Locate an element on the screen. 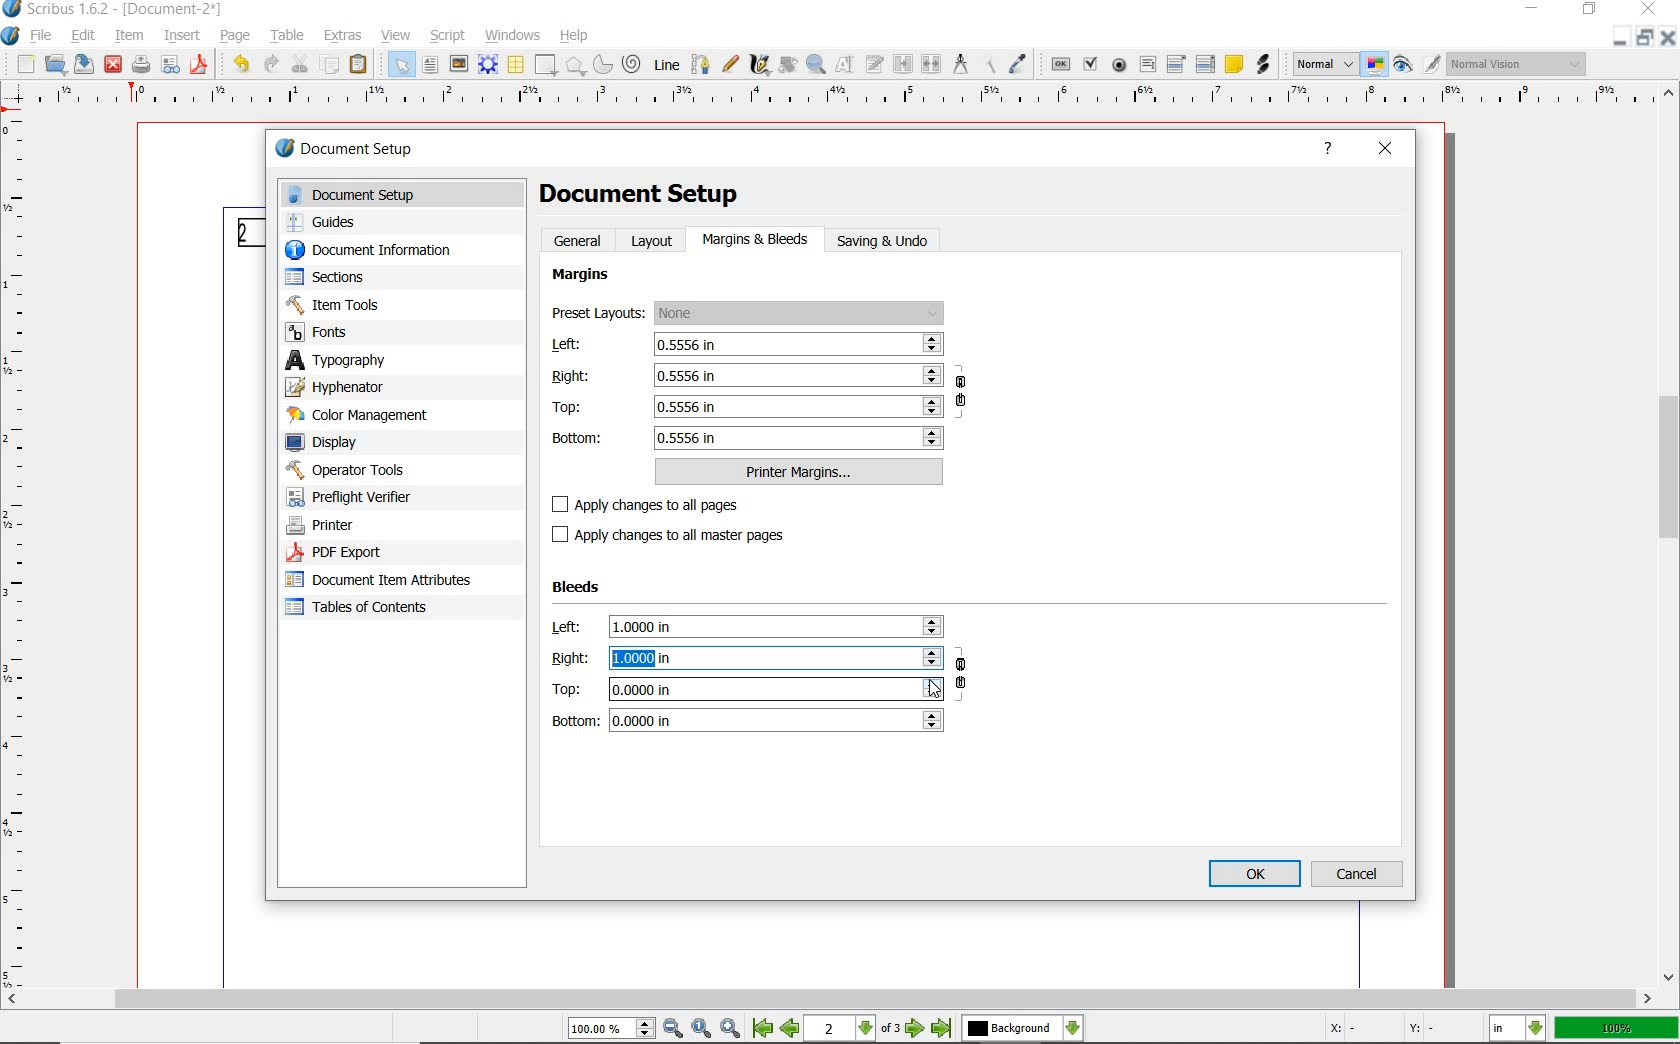 Image resolution: width=1680 pixels, height=1044 pixels. apply changes to all pages is located at coordinates (658, 506).